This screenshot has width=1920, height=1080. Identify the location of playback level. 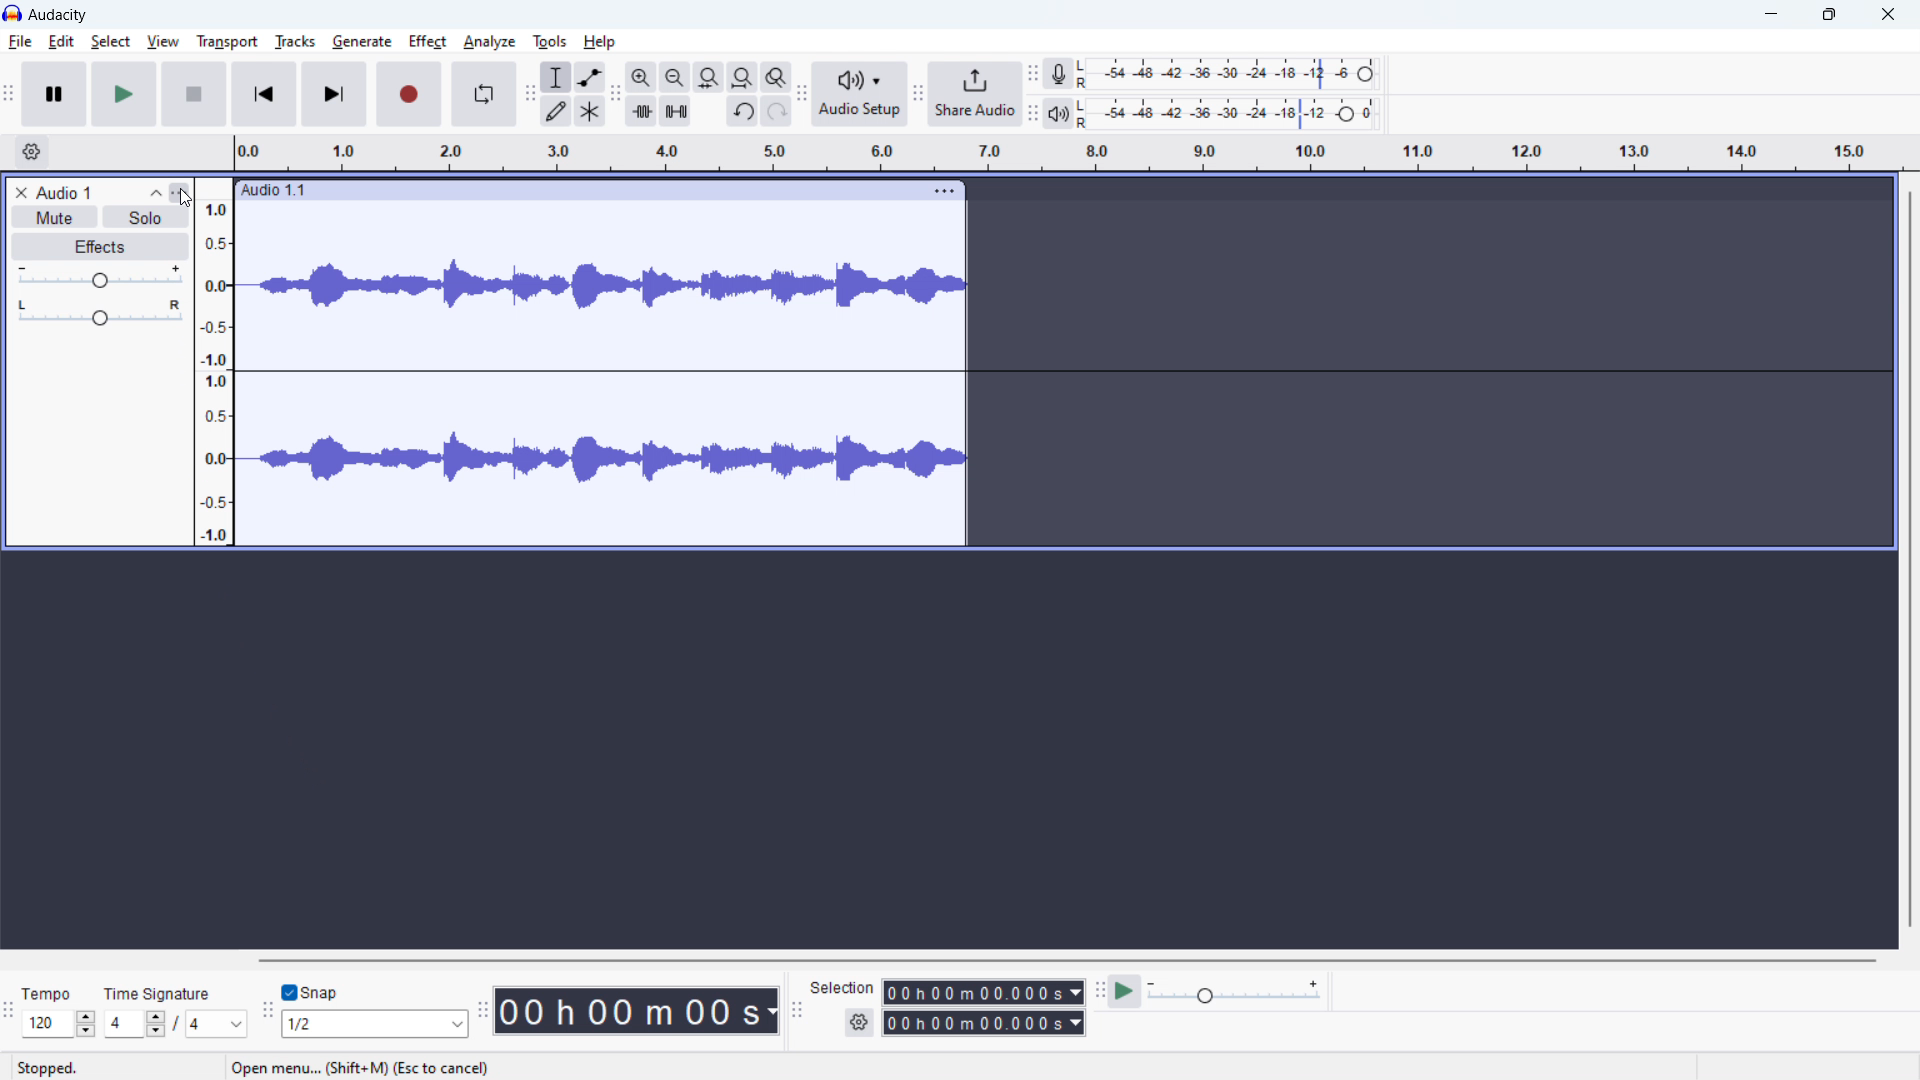
(1232, 114).